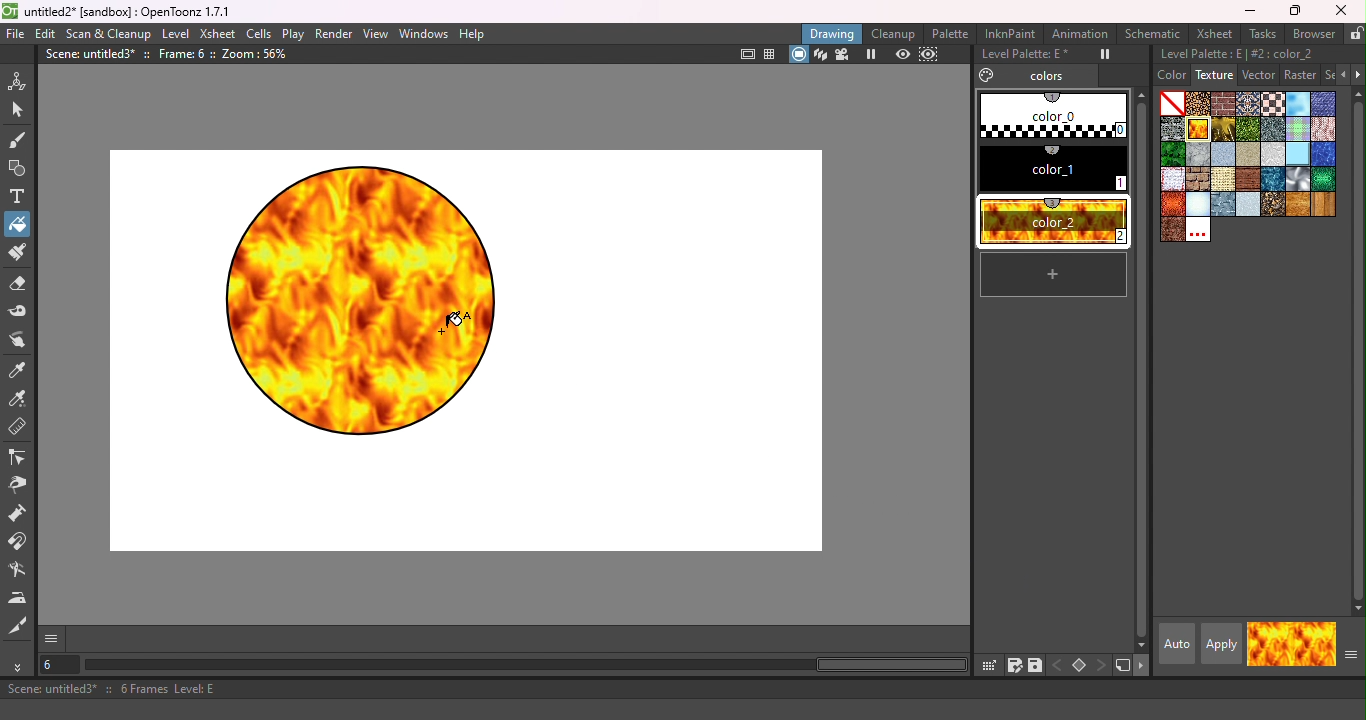 The height and width of the screenshot is (720, 1366). I want to click on 3D view, so click(820, 54).